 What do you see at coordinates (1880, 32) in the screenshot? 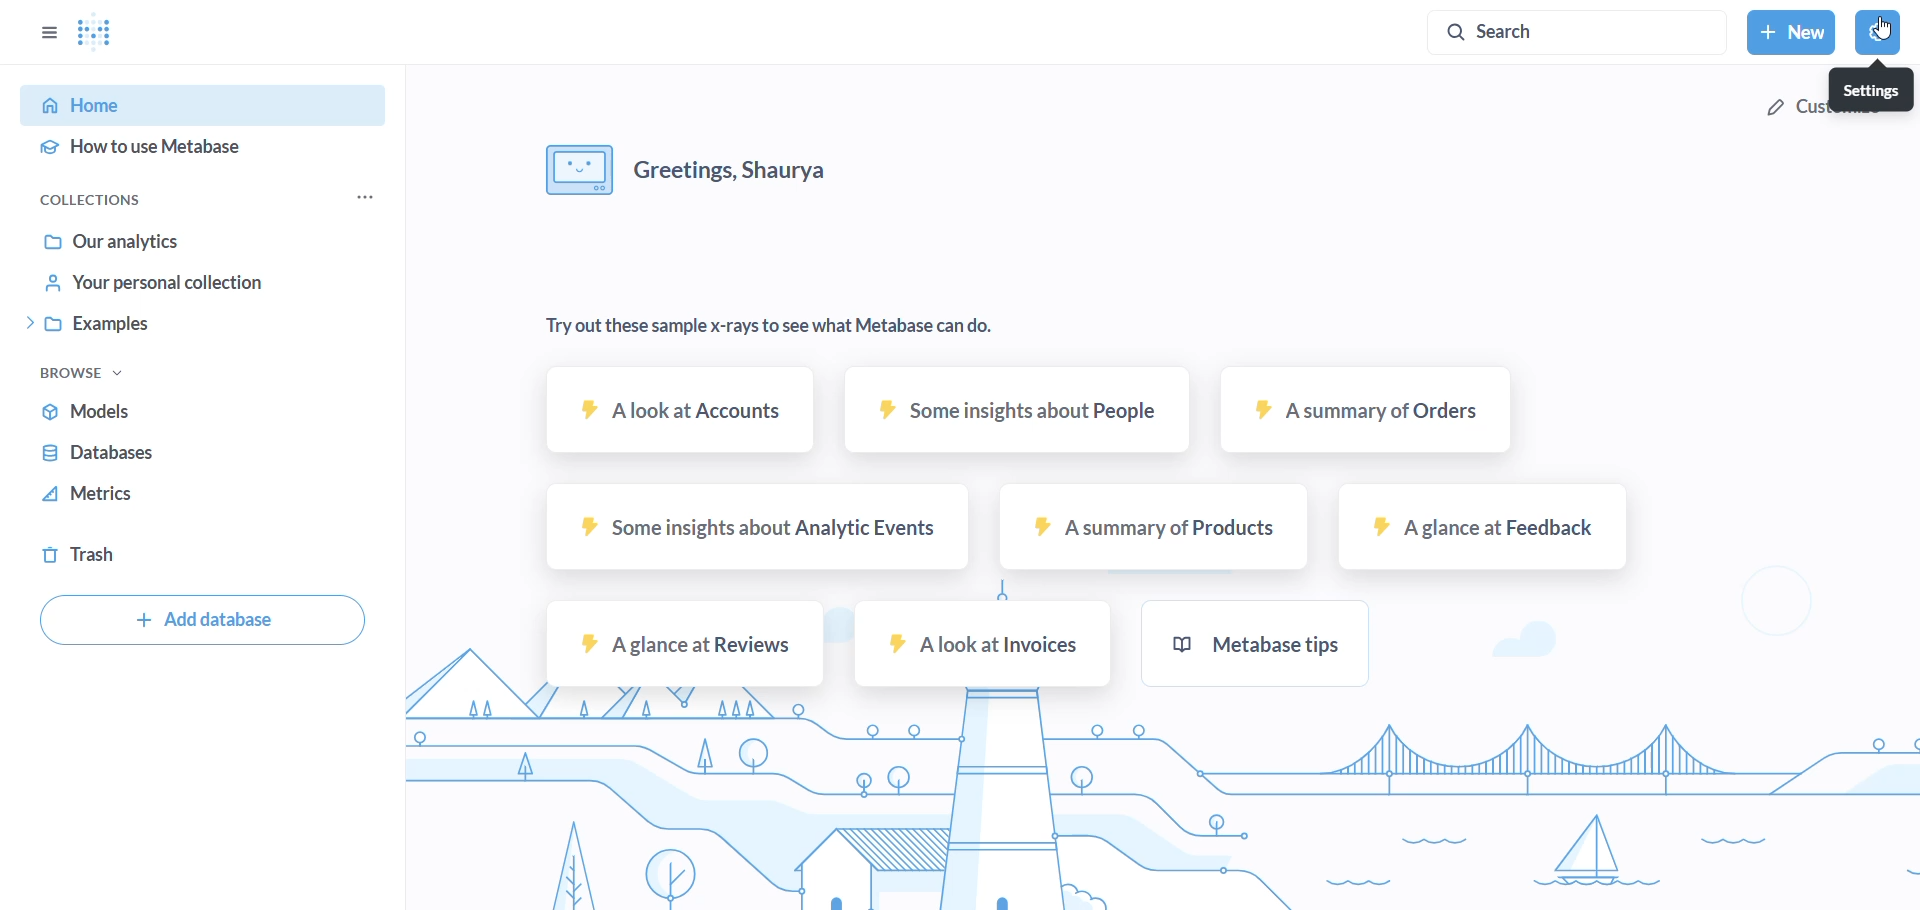
I see `cursor` at bounding box center [1880, 32].